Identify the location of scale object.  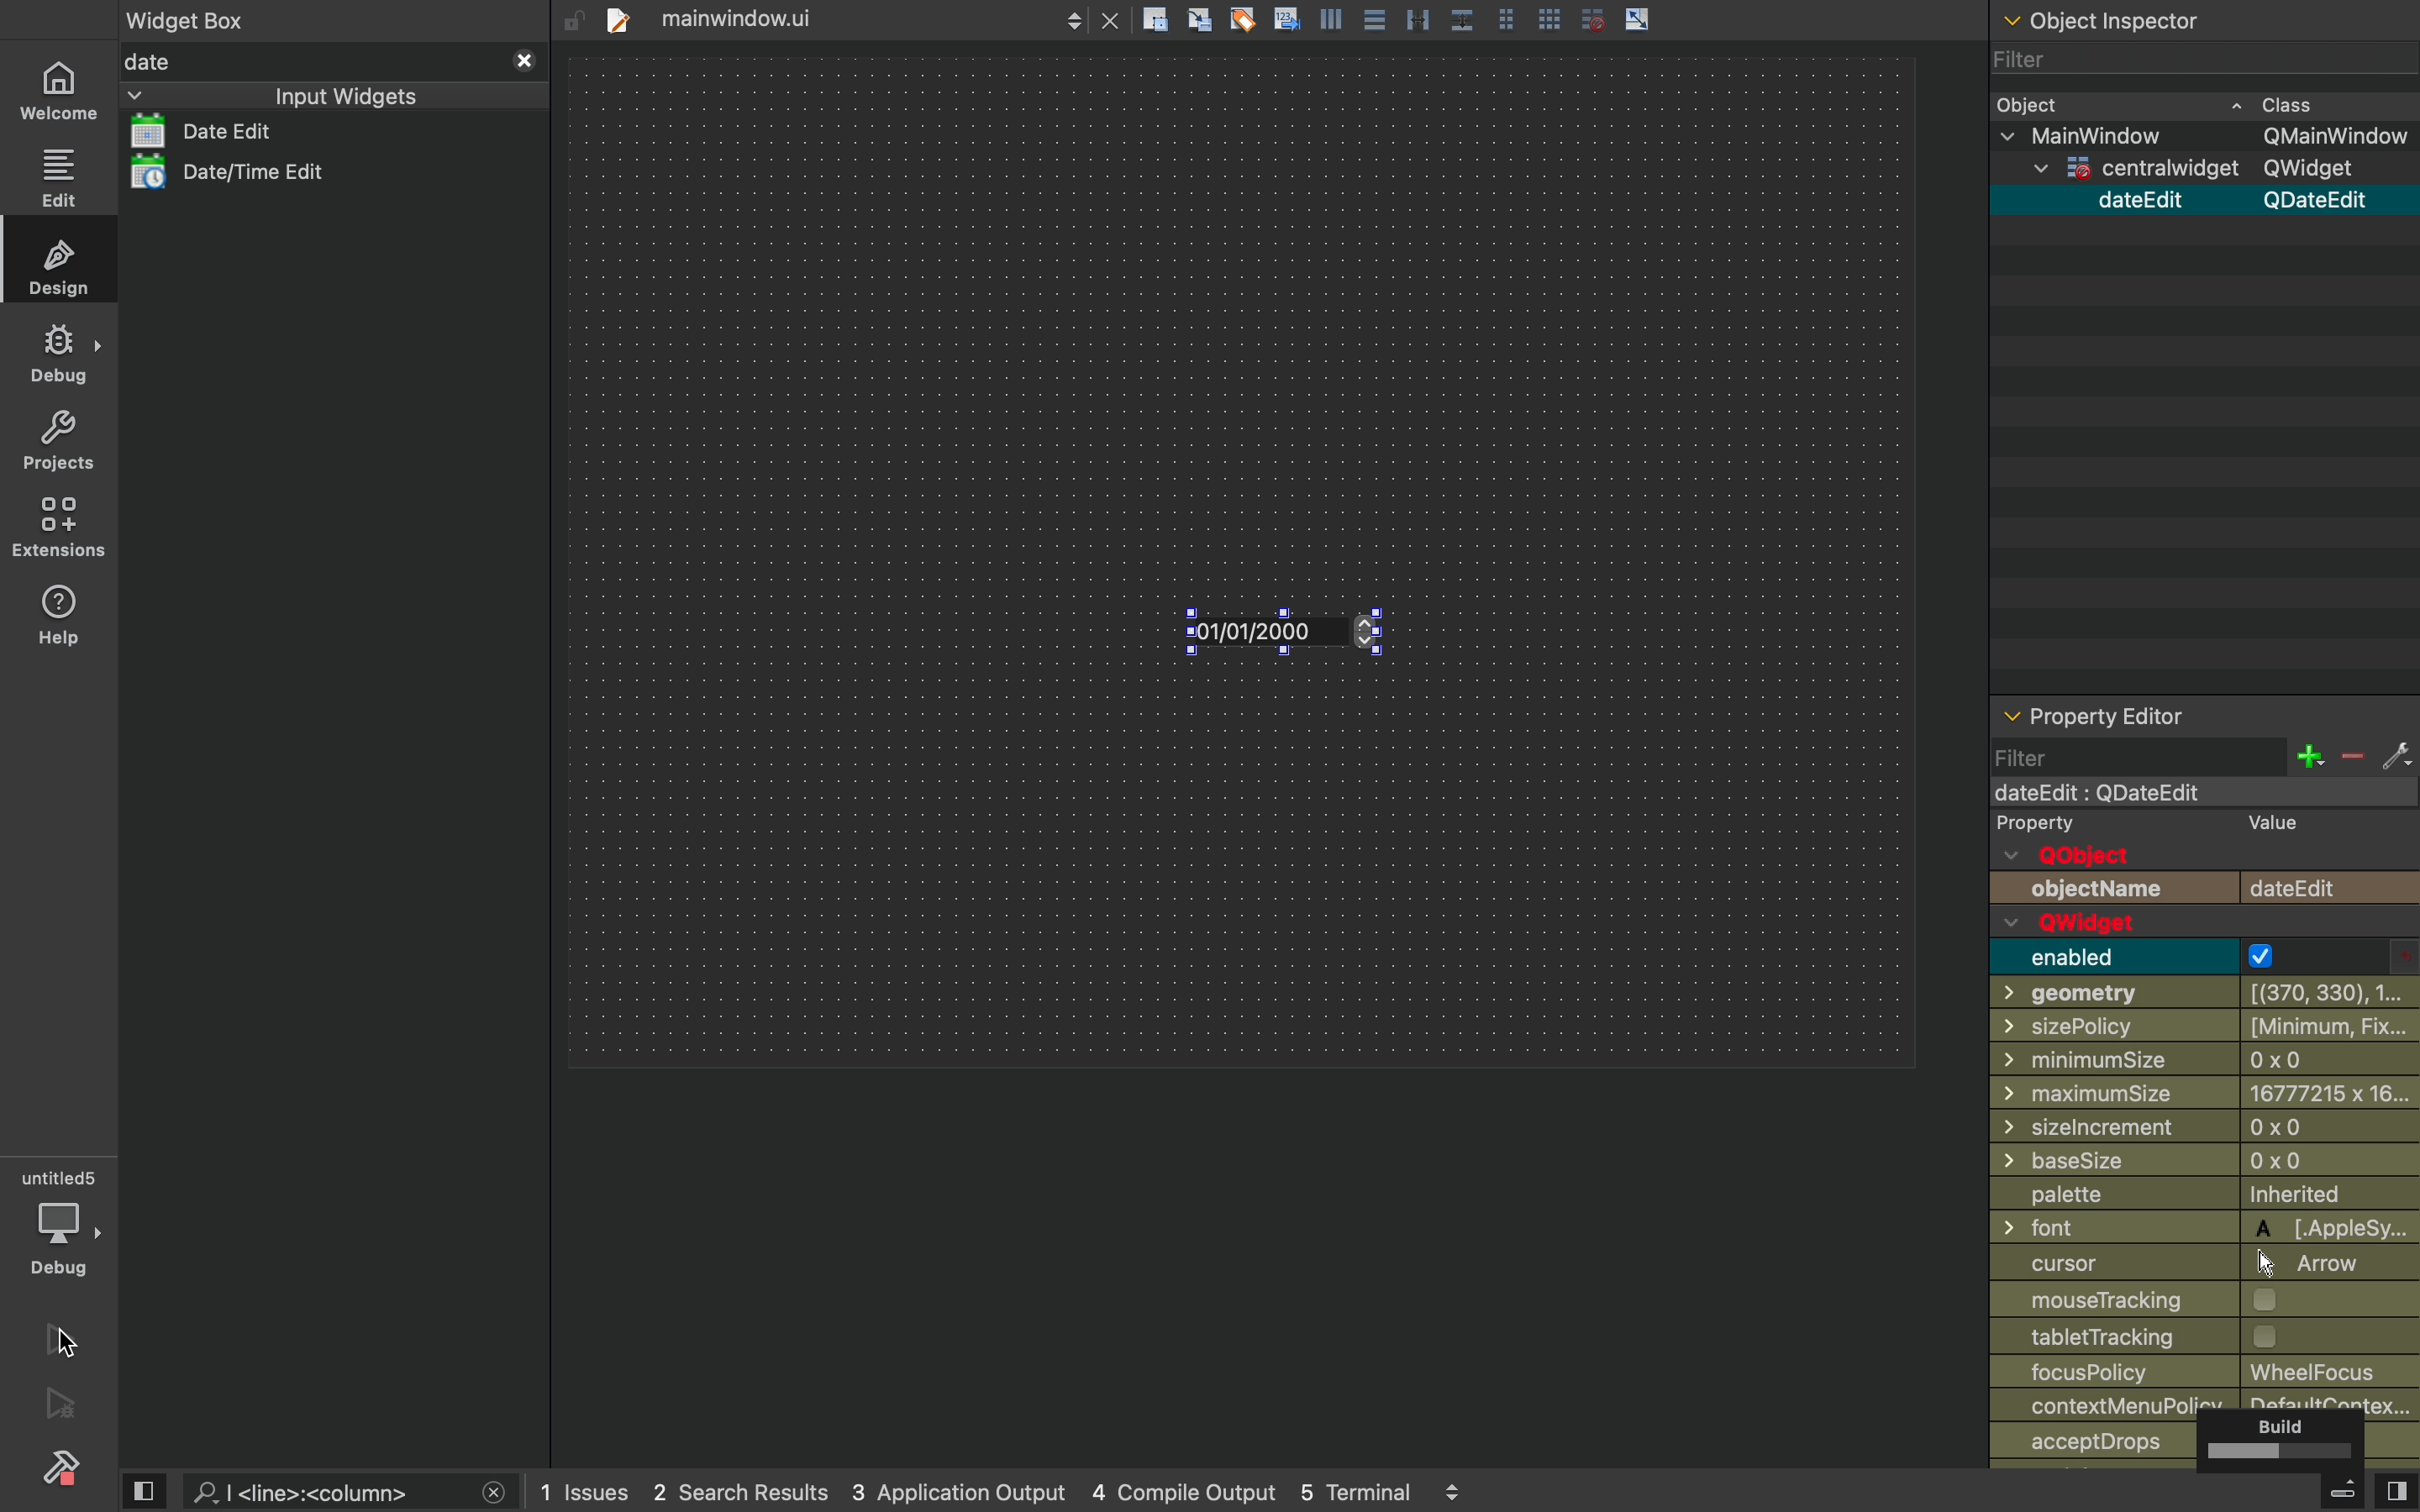
(1638, 17).